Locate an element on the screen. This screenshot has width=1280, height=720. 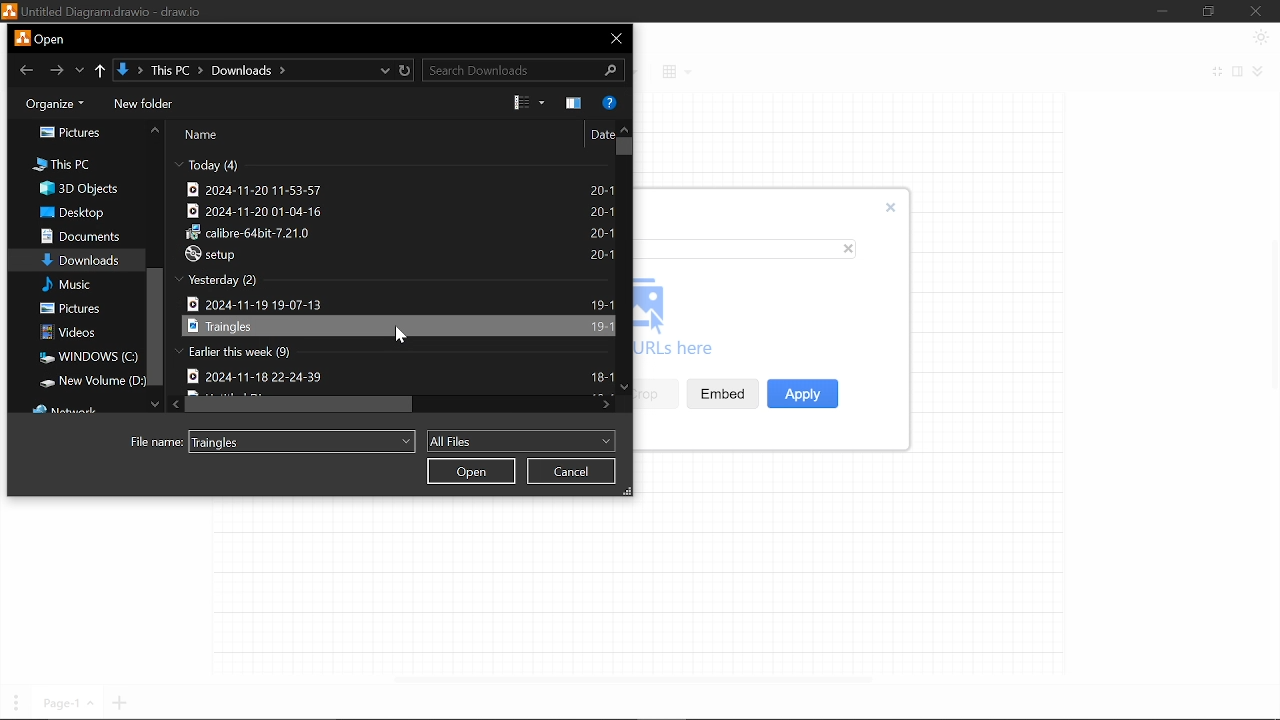
3d objects is located at coordinates (71, 187).